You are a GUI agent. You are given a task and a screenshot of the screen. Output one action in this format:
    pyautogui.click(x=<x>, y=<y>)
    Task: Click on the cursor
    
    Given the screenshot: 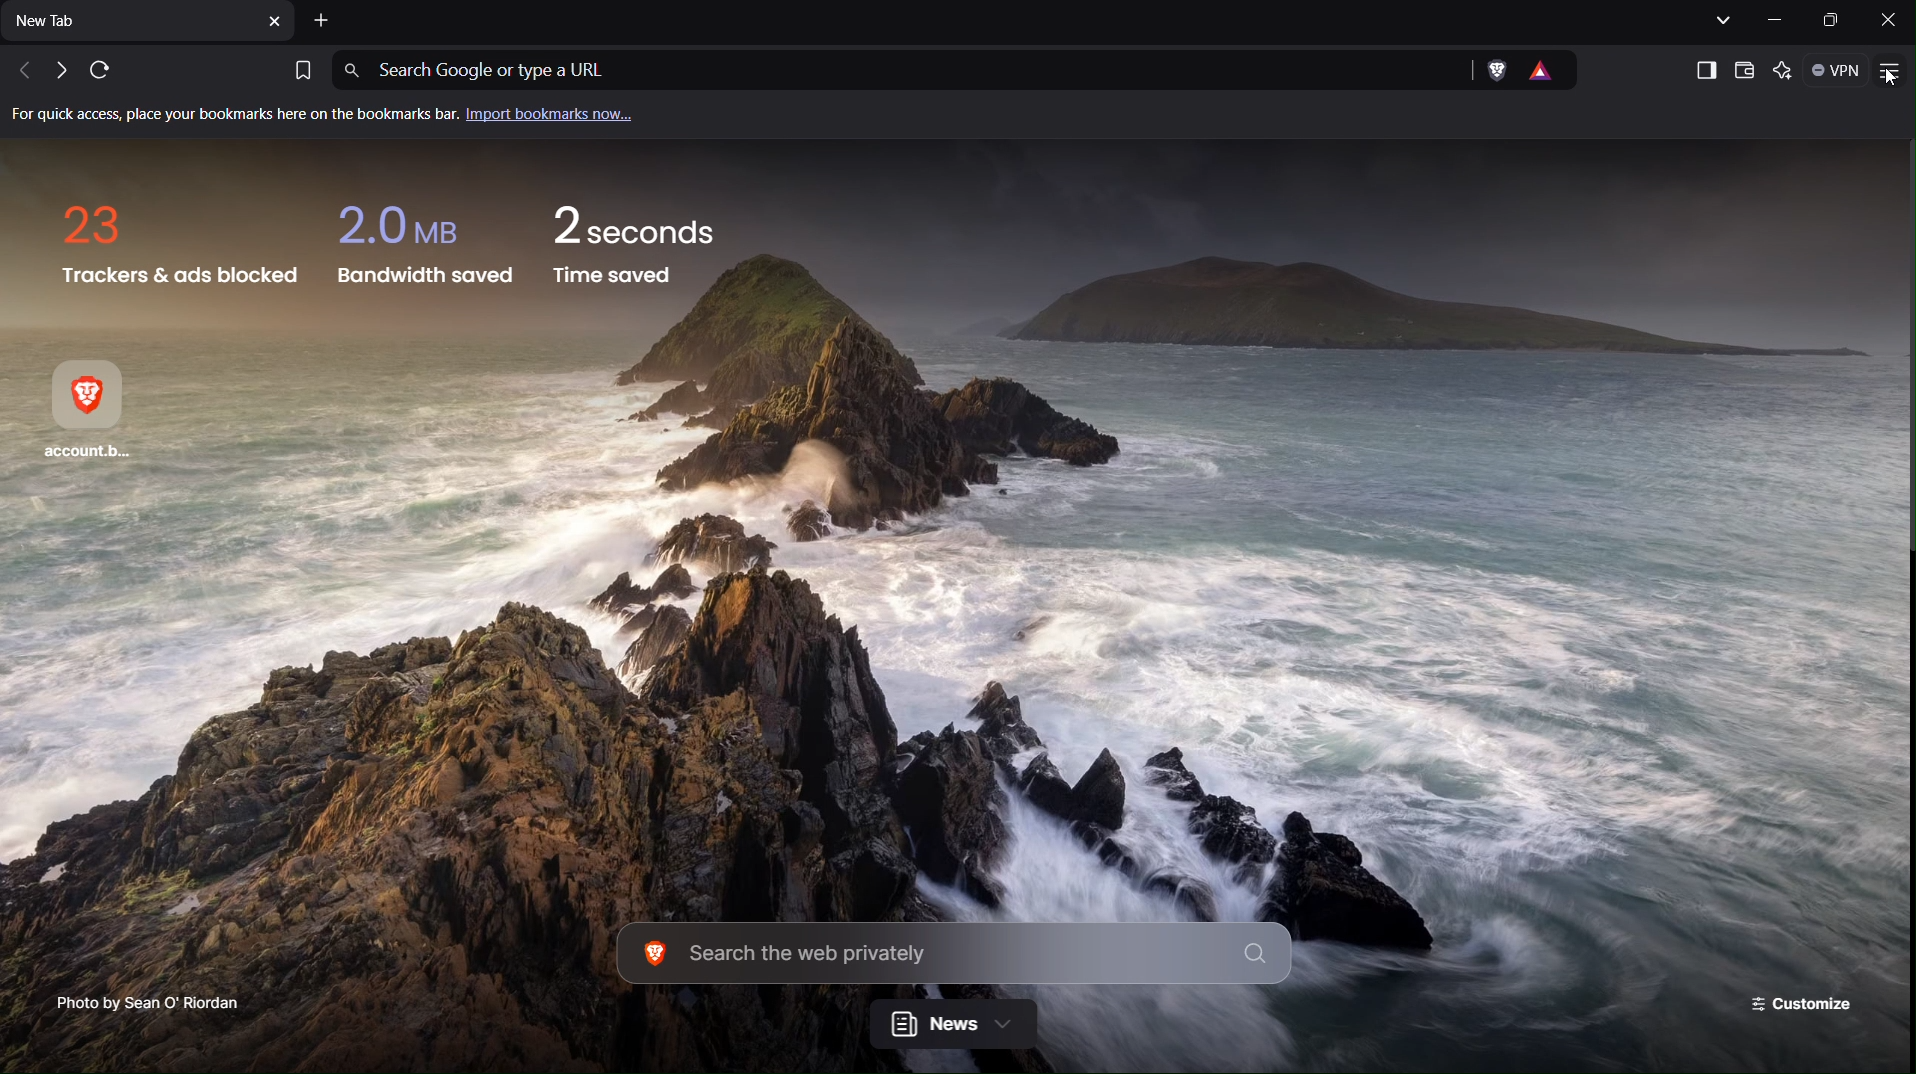 What is the action you would take?
    pyautogui.click(x=1897, y=77)
    